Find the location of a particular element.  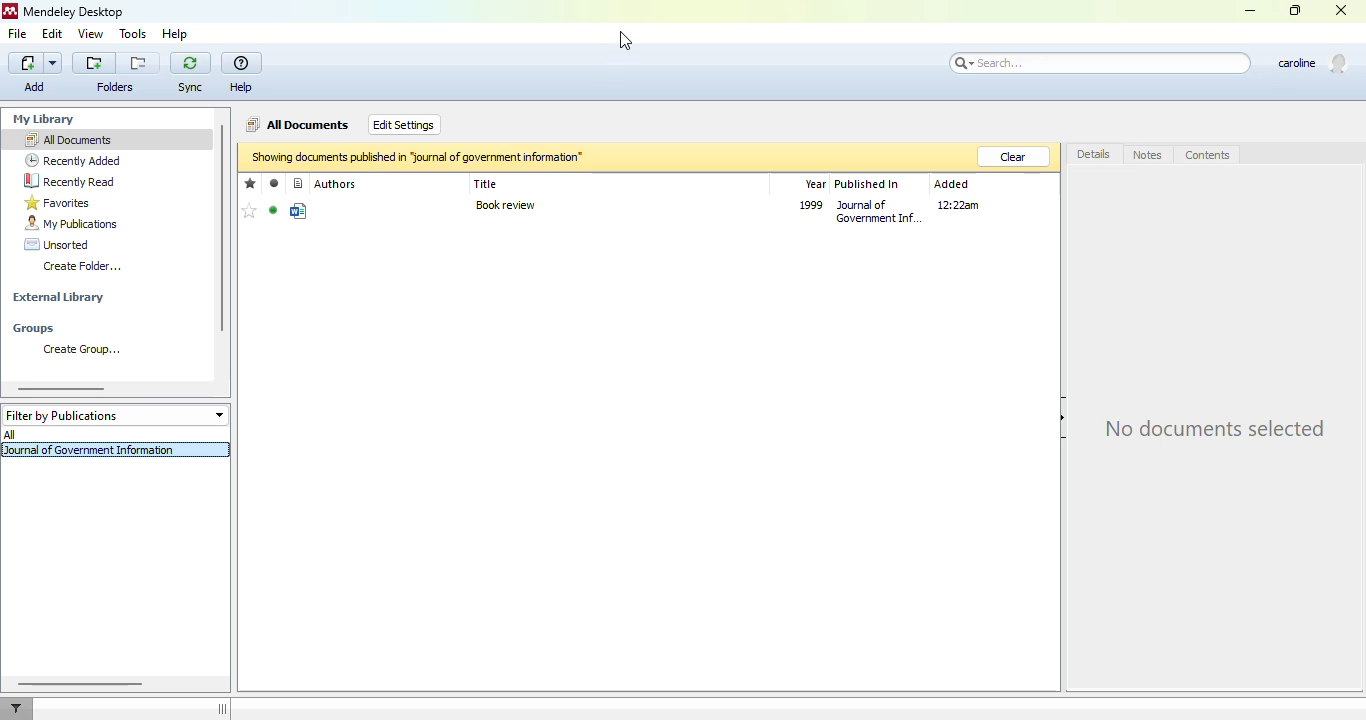

added is located at coordinates (952, 184).